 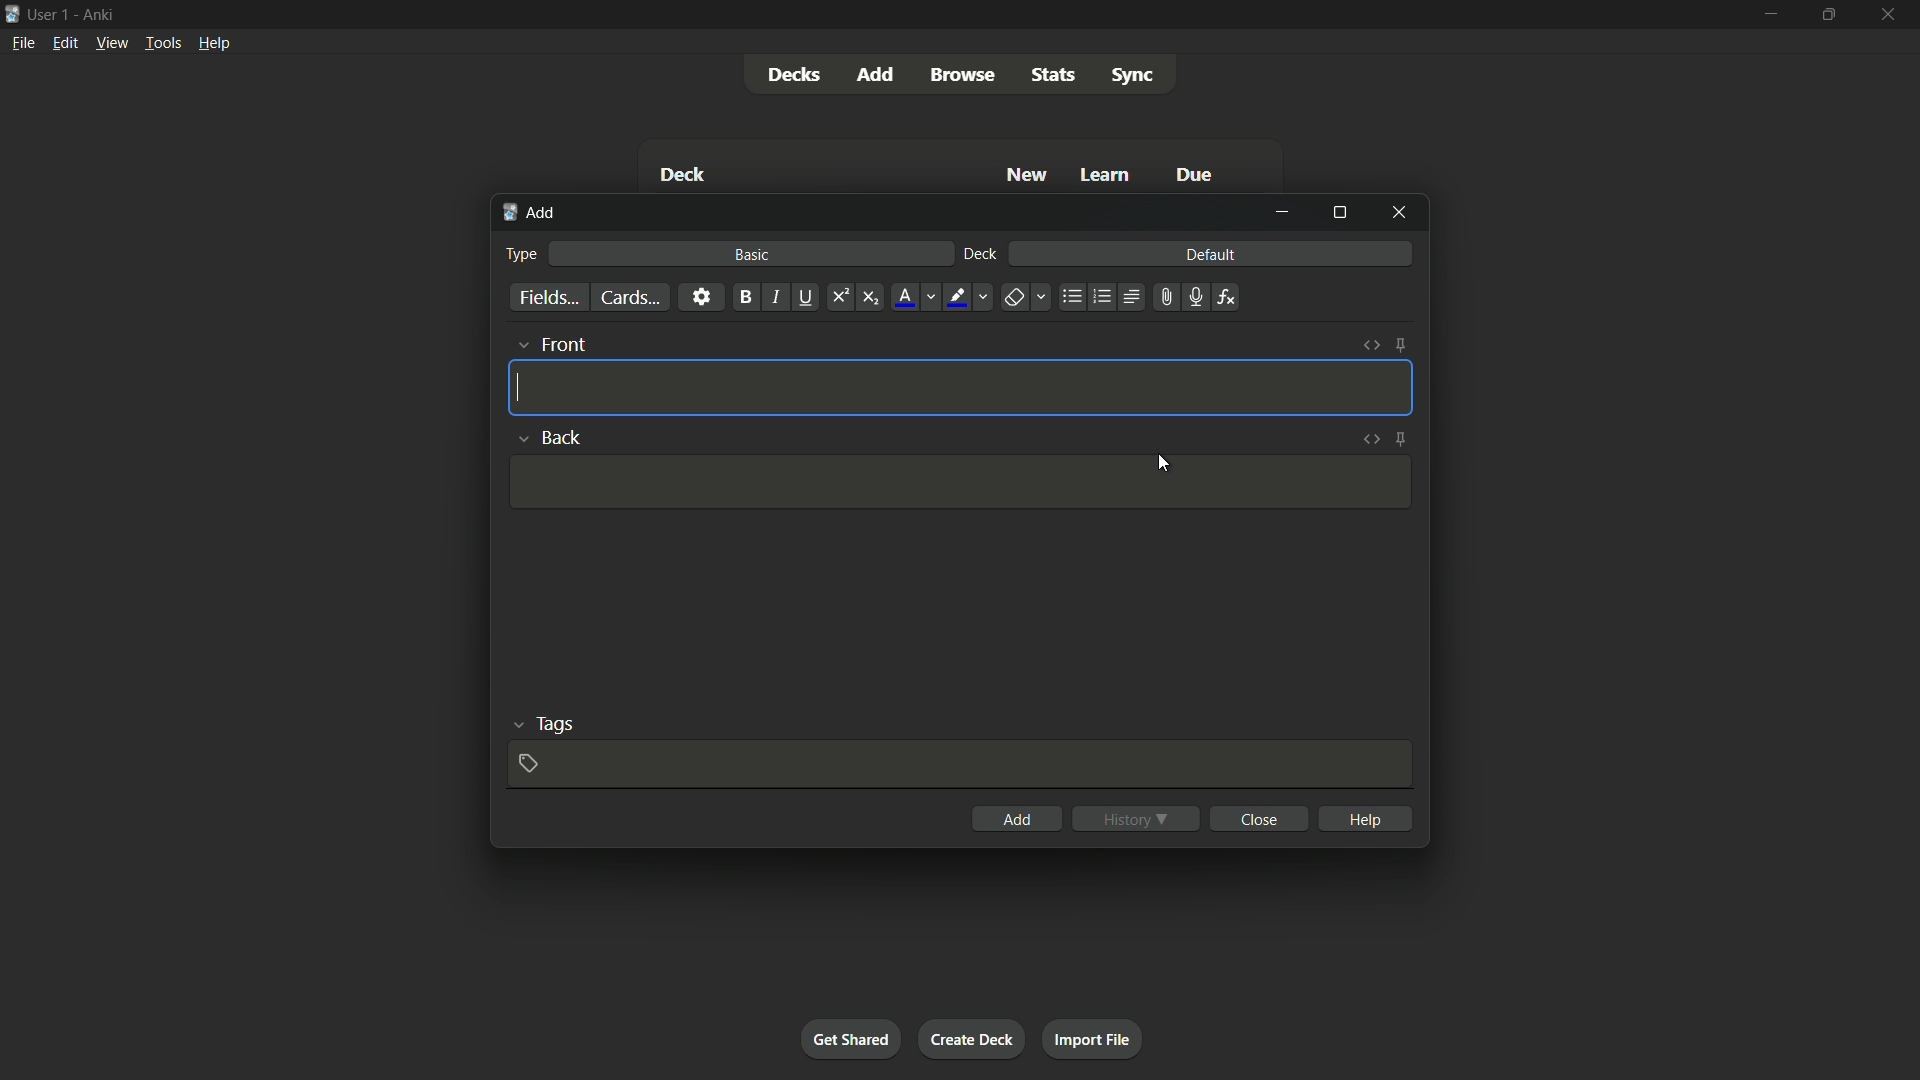 What do you see at coordinates (850, 1040) in the screenshot?
I see `get shared` at bounding box center [850, 1040].